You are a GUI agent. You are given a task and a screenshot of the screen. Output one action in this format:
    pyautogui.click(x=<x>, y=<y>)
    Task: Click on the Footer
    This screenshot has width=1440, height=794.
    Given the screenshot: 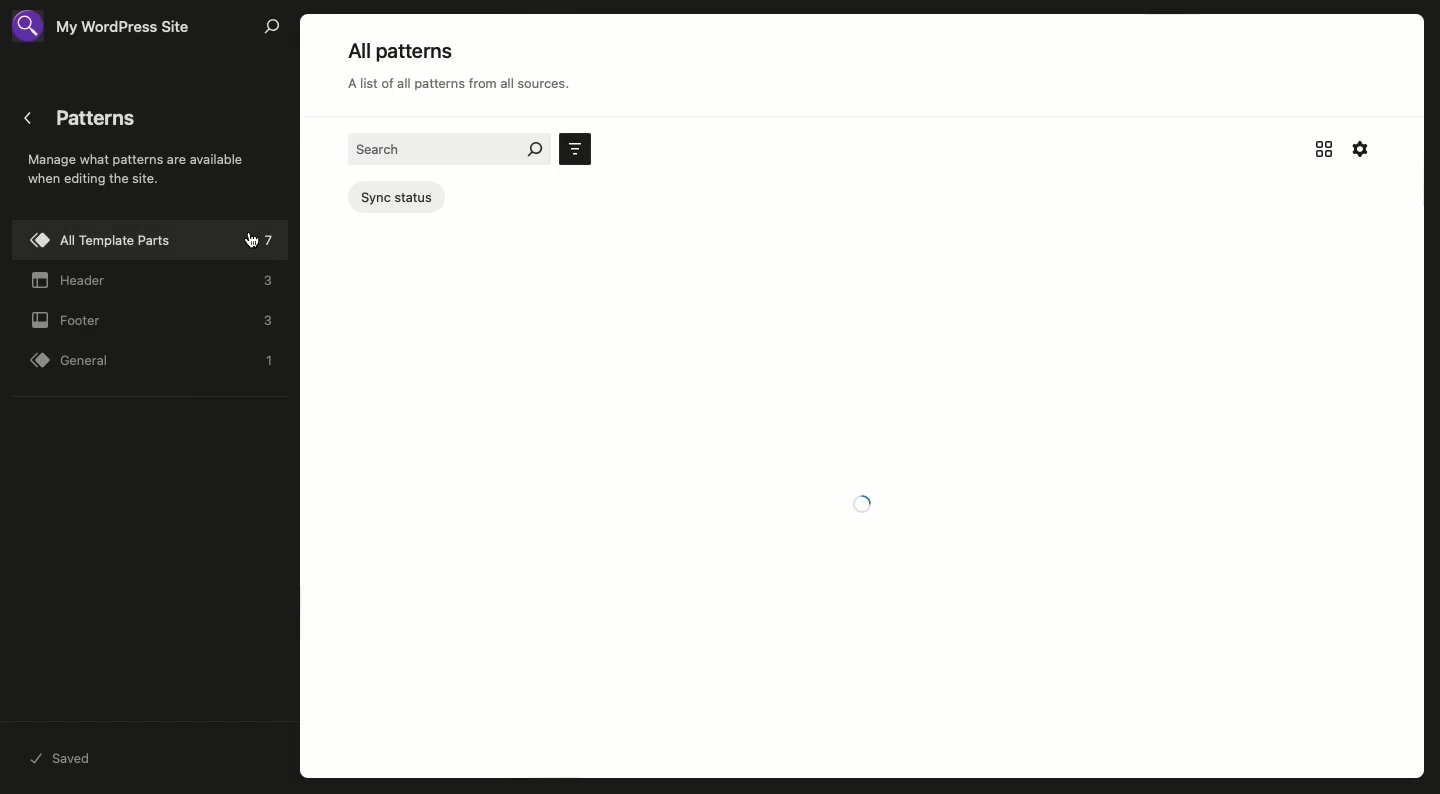 What is the action you would take?
    pyautogui.click(x=153, y=322)
    